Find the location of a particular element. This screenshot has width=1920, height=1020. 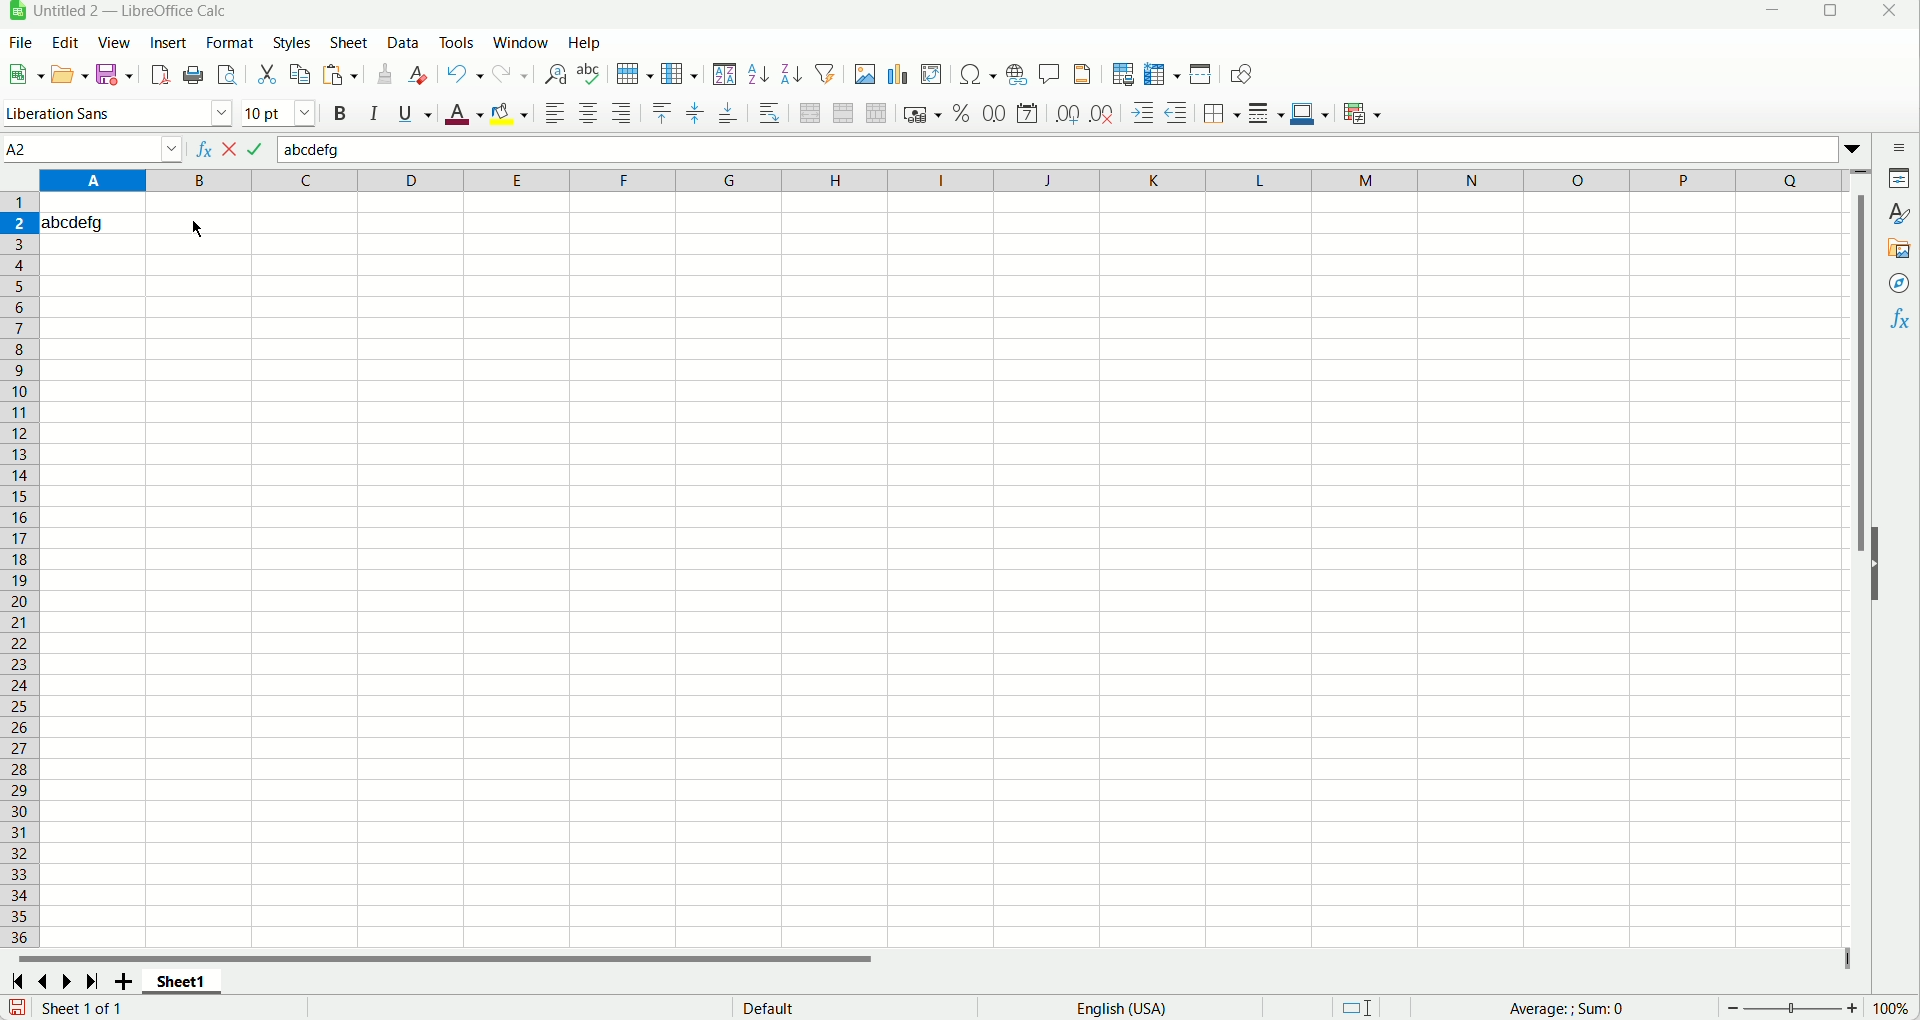

cursor is located at coordinates (194, 229).